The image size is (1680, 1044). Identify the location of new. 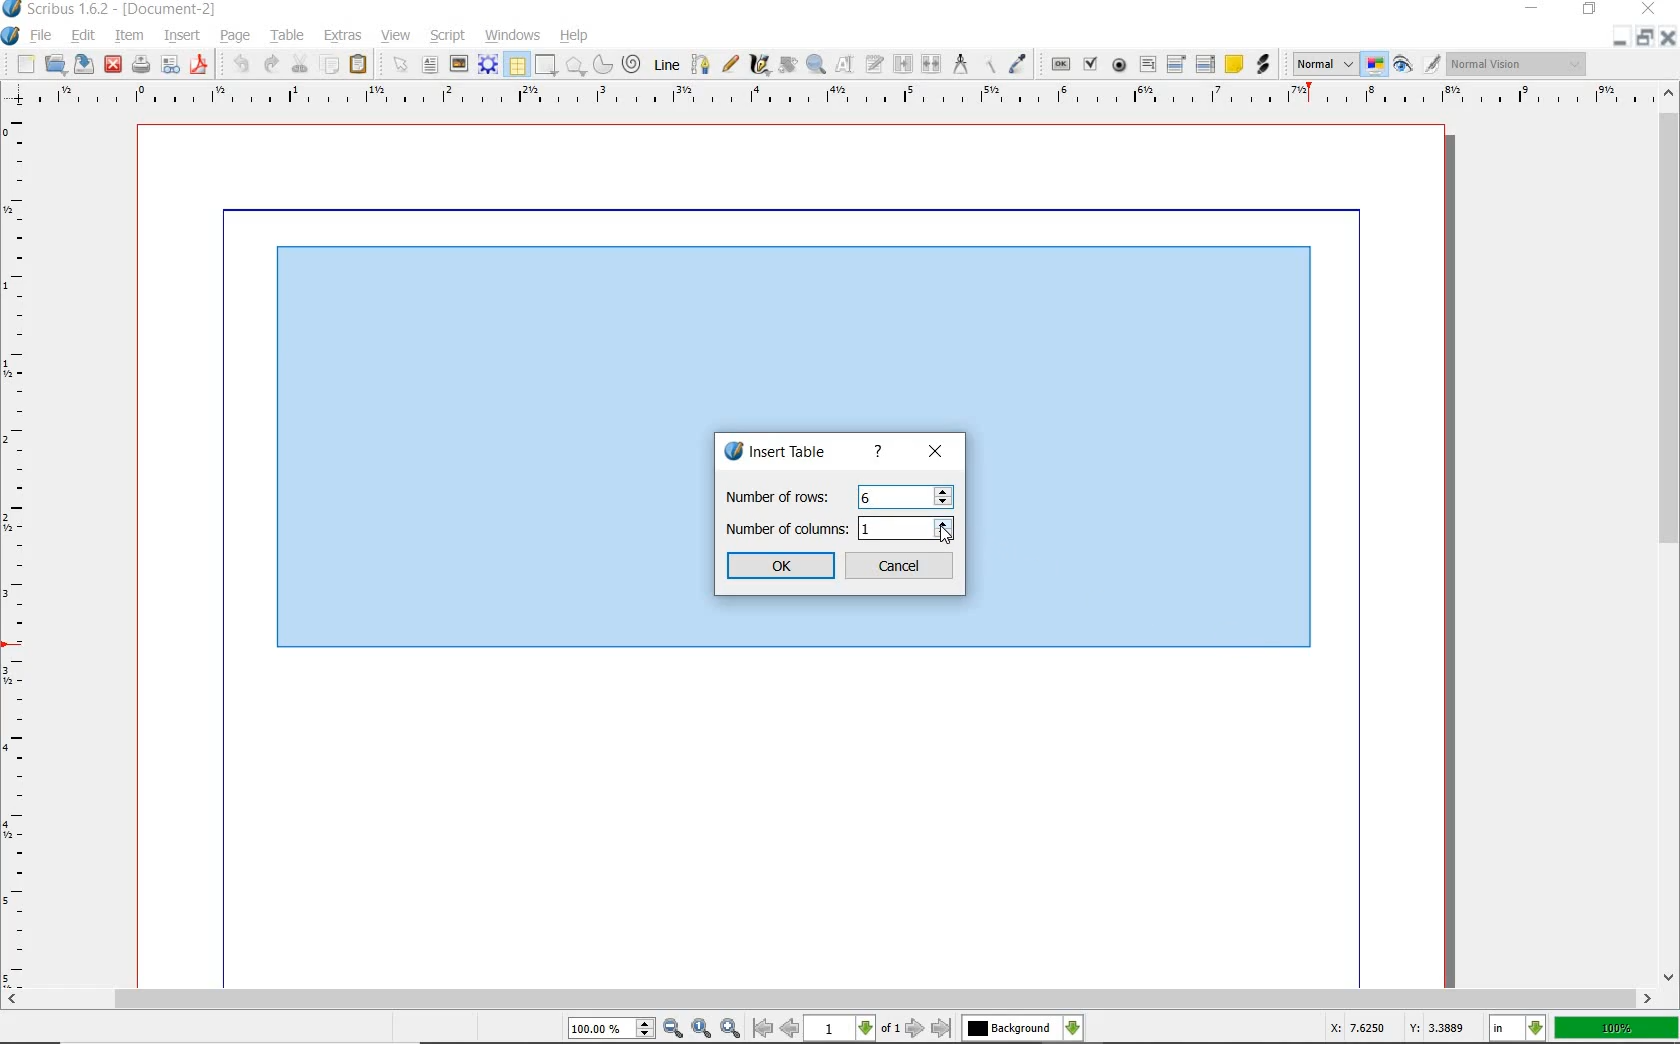
(27, 63).